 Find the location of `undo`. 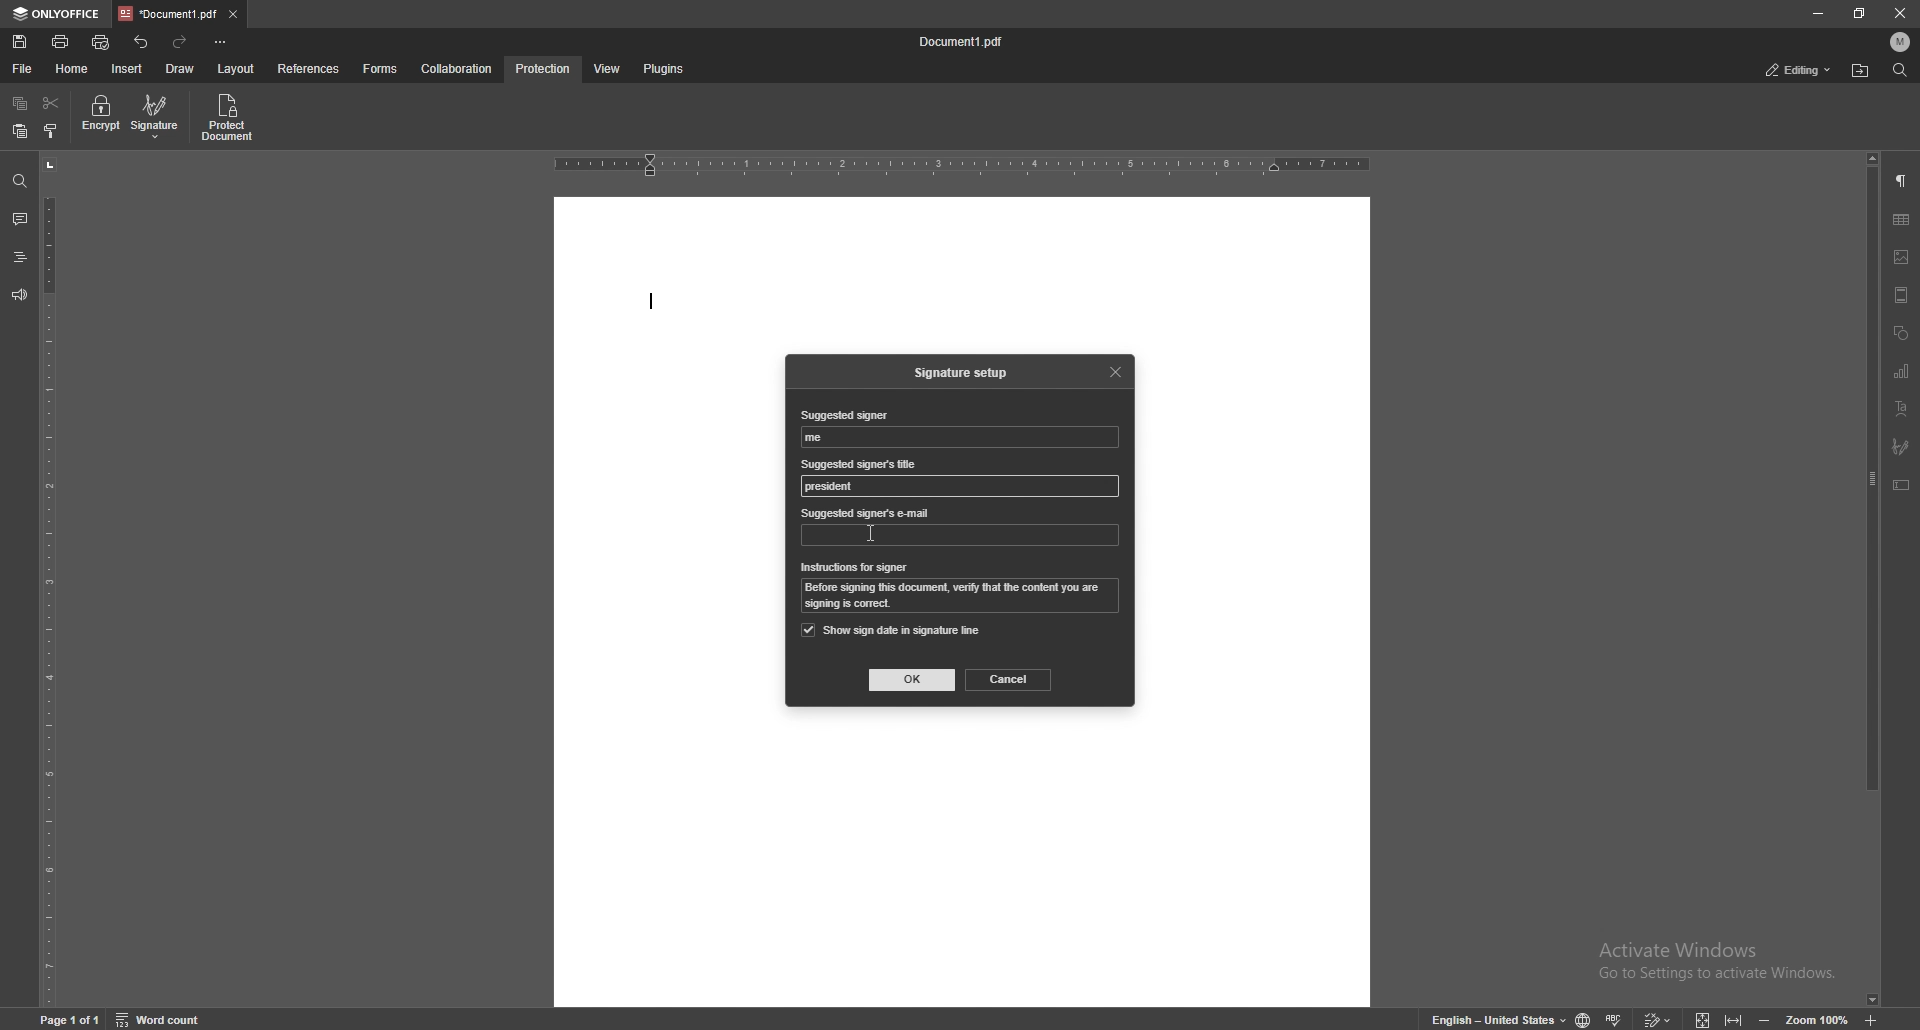

undo is located at coordinates (143, 42).